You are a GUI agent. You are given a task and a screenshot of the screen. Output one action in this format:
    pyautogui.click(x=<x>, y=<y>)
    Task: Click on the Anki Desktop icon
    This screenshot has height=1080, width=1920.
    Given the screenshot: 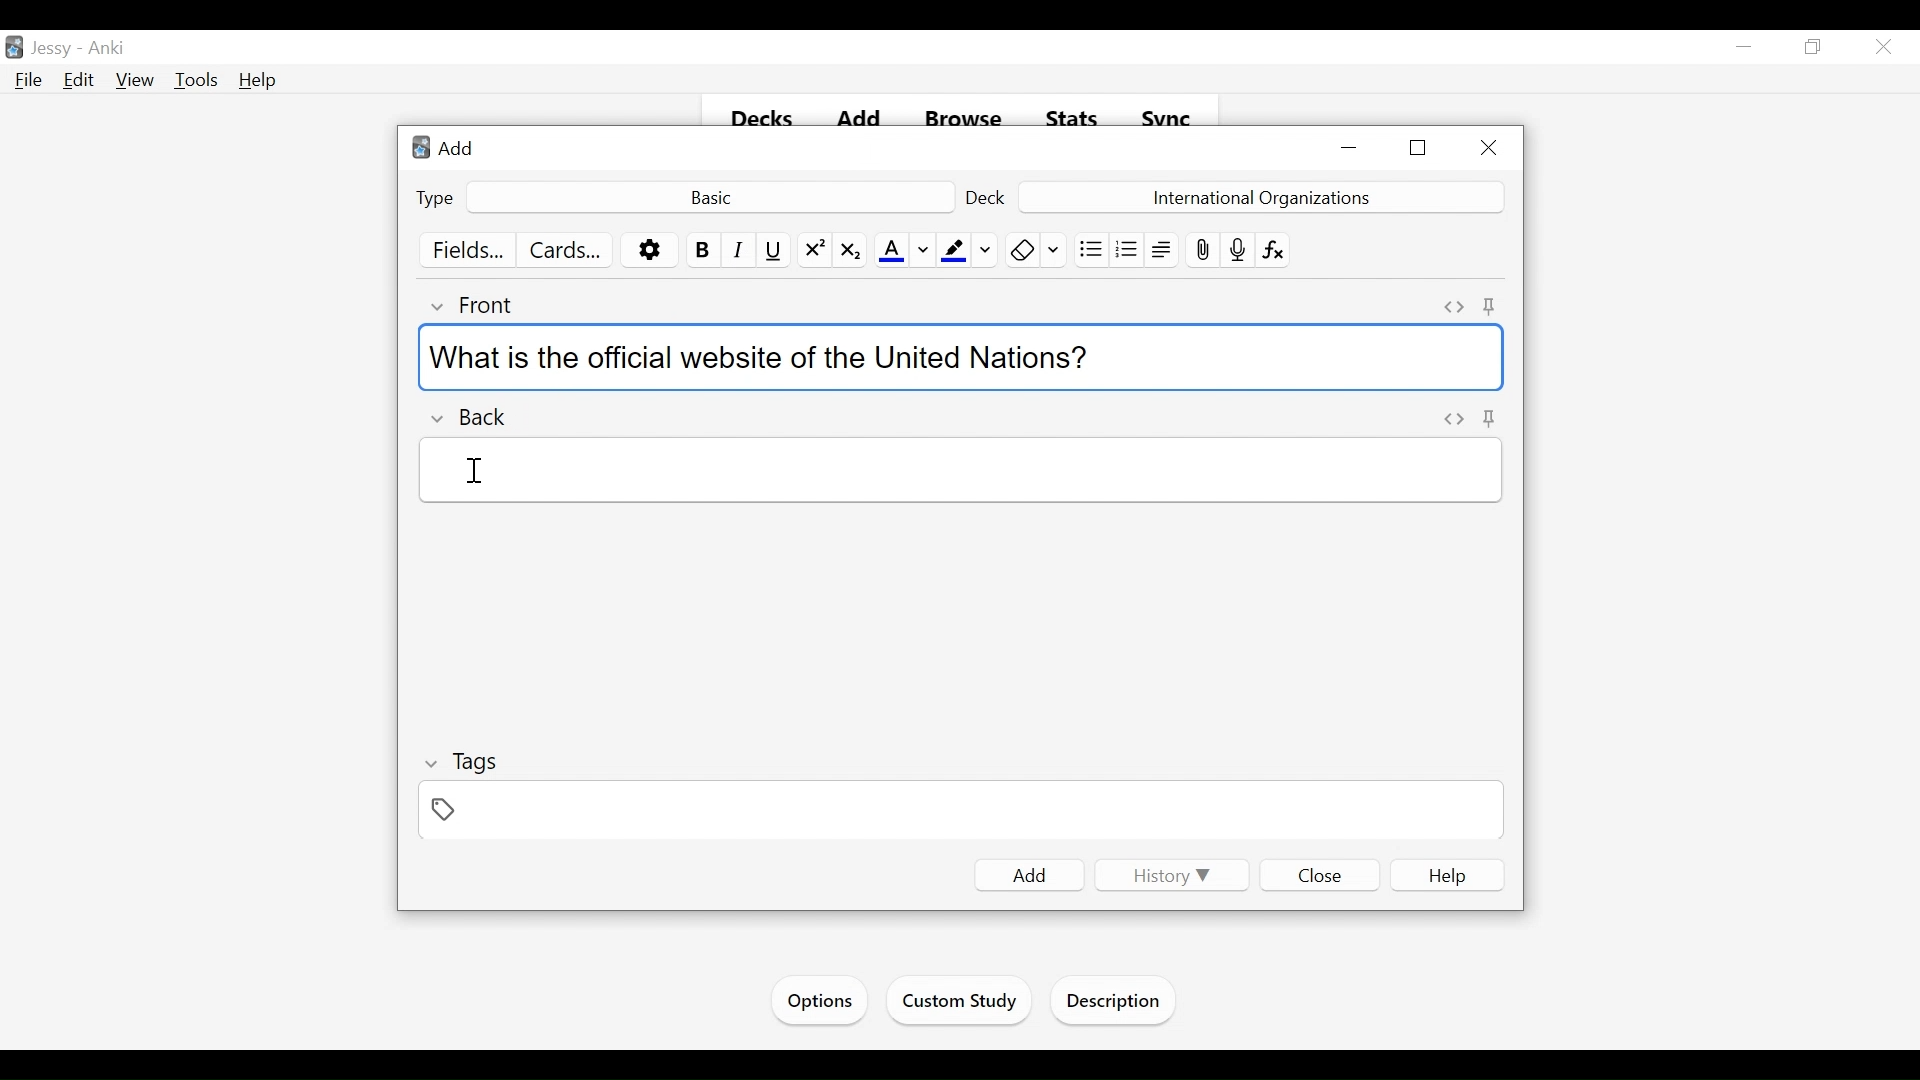 What is the action you would take?
    pyautogui.click(x=14, y=49)
    